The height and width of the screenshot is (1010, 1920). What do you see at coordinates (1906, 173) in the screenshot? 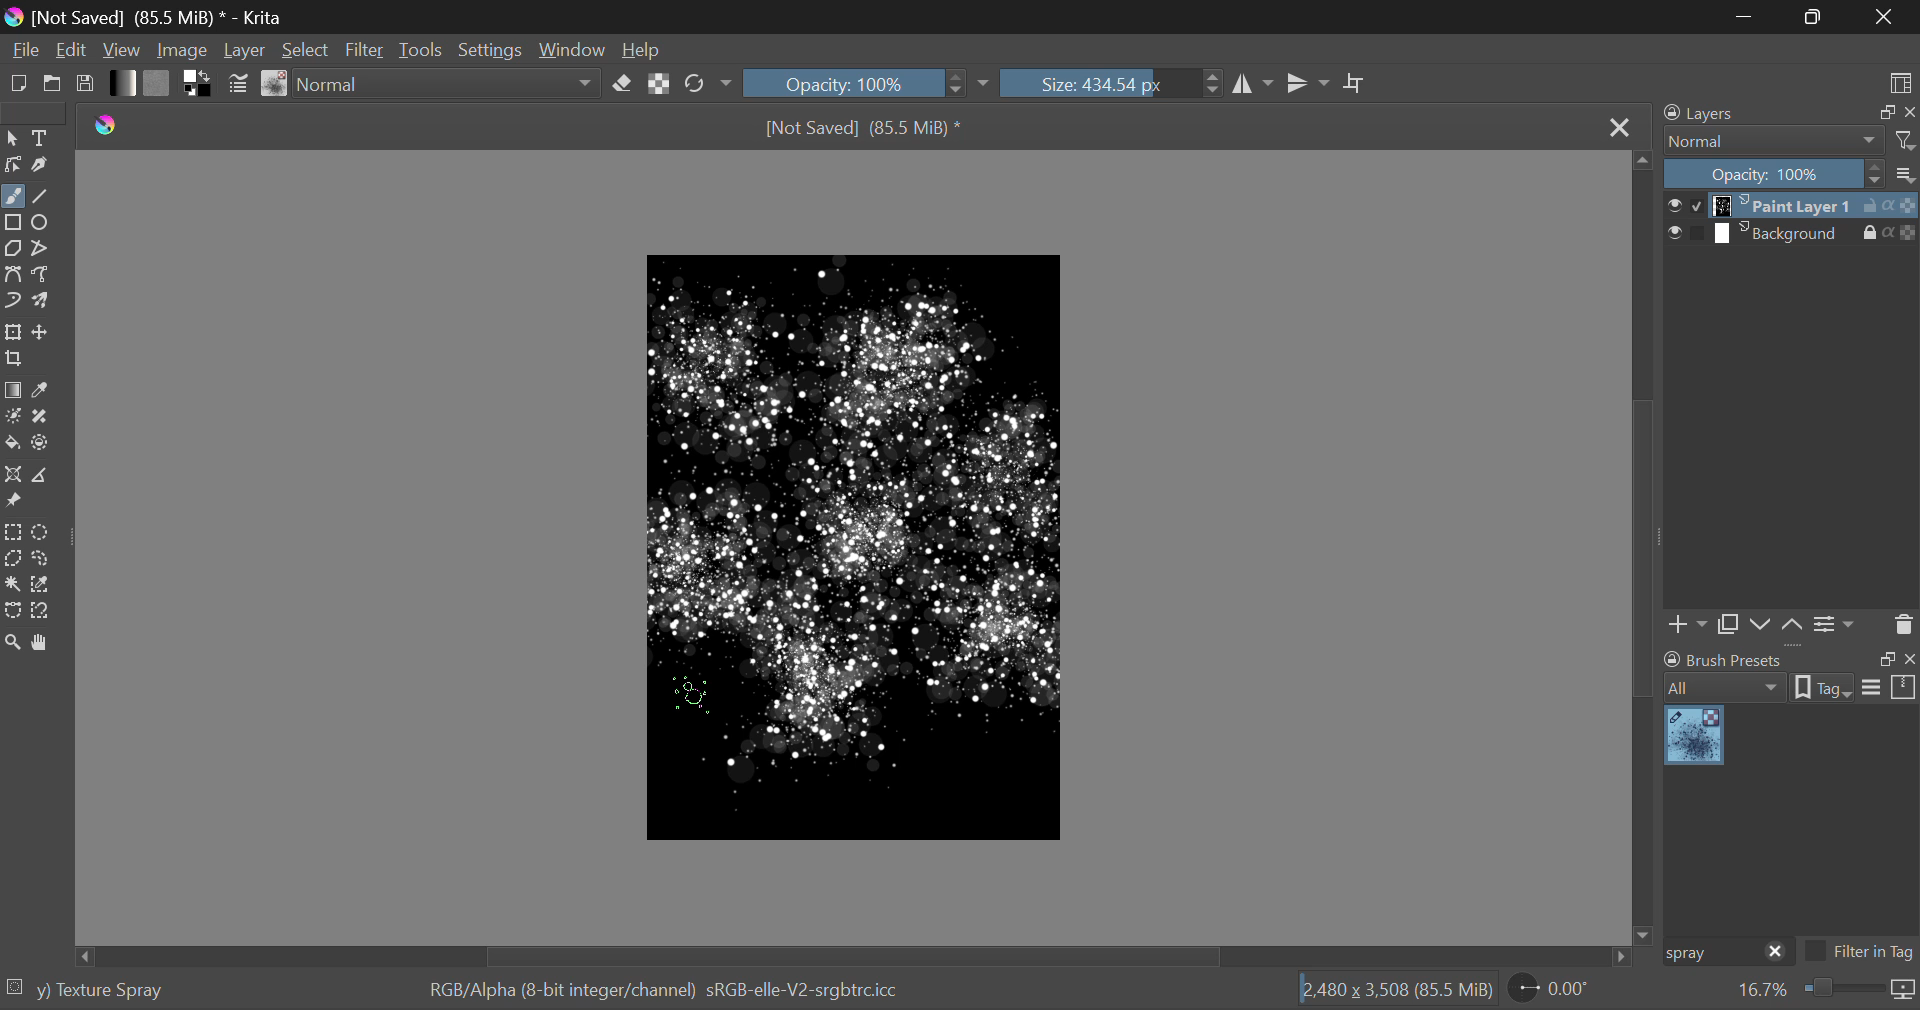
I see `more` at bounding box center [1906, 173].